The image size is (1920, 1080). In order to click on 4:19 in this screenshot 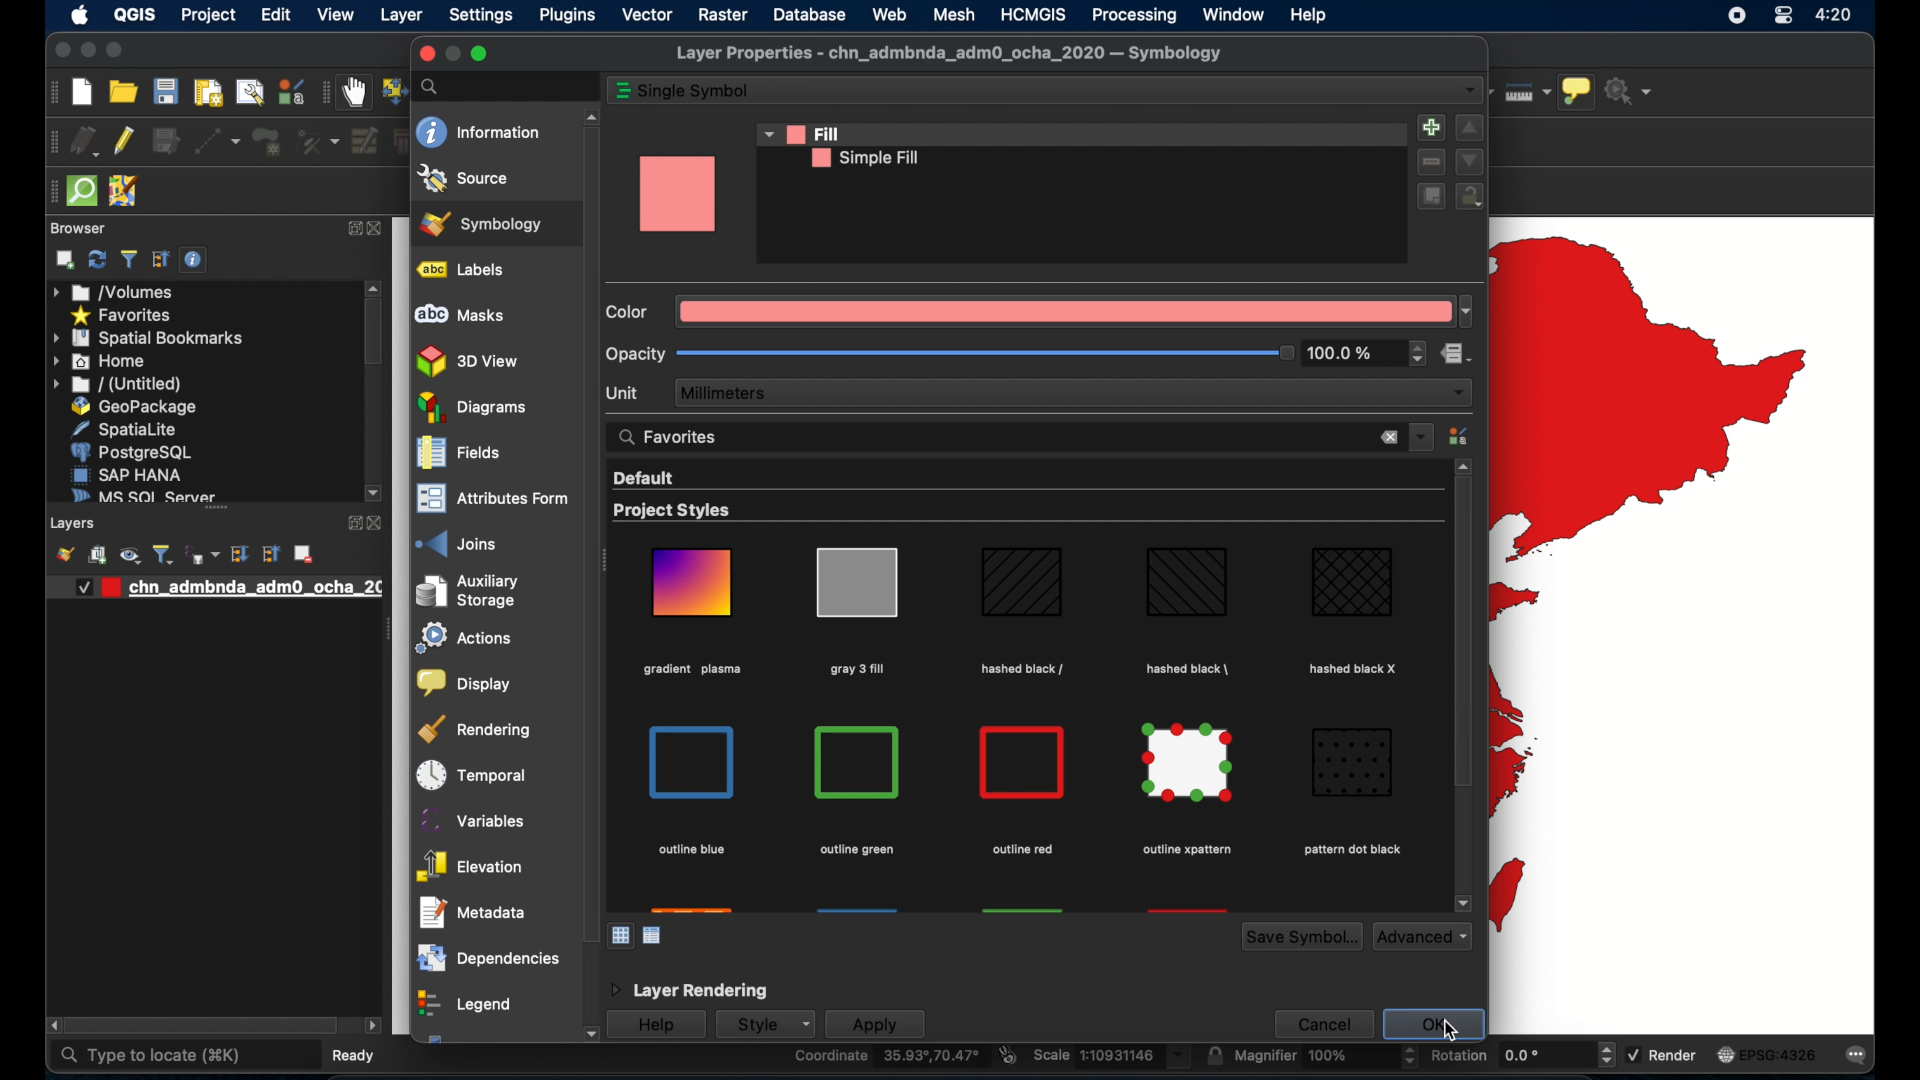, I will do `click(1835, 15)`.